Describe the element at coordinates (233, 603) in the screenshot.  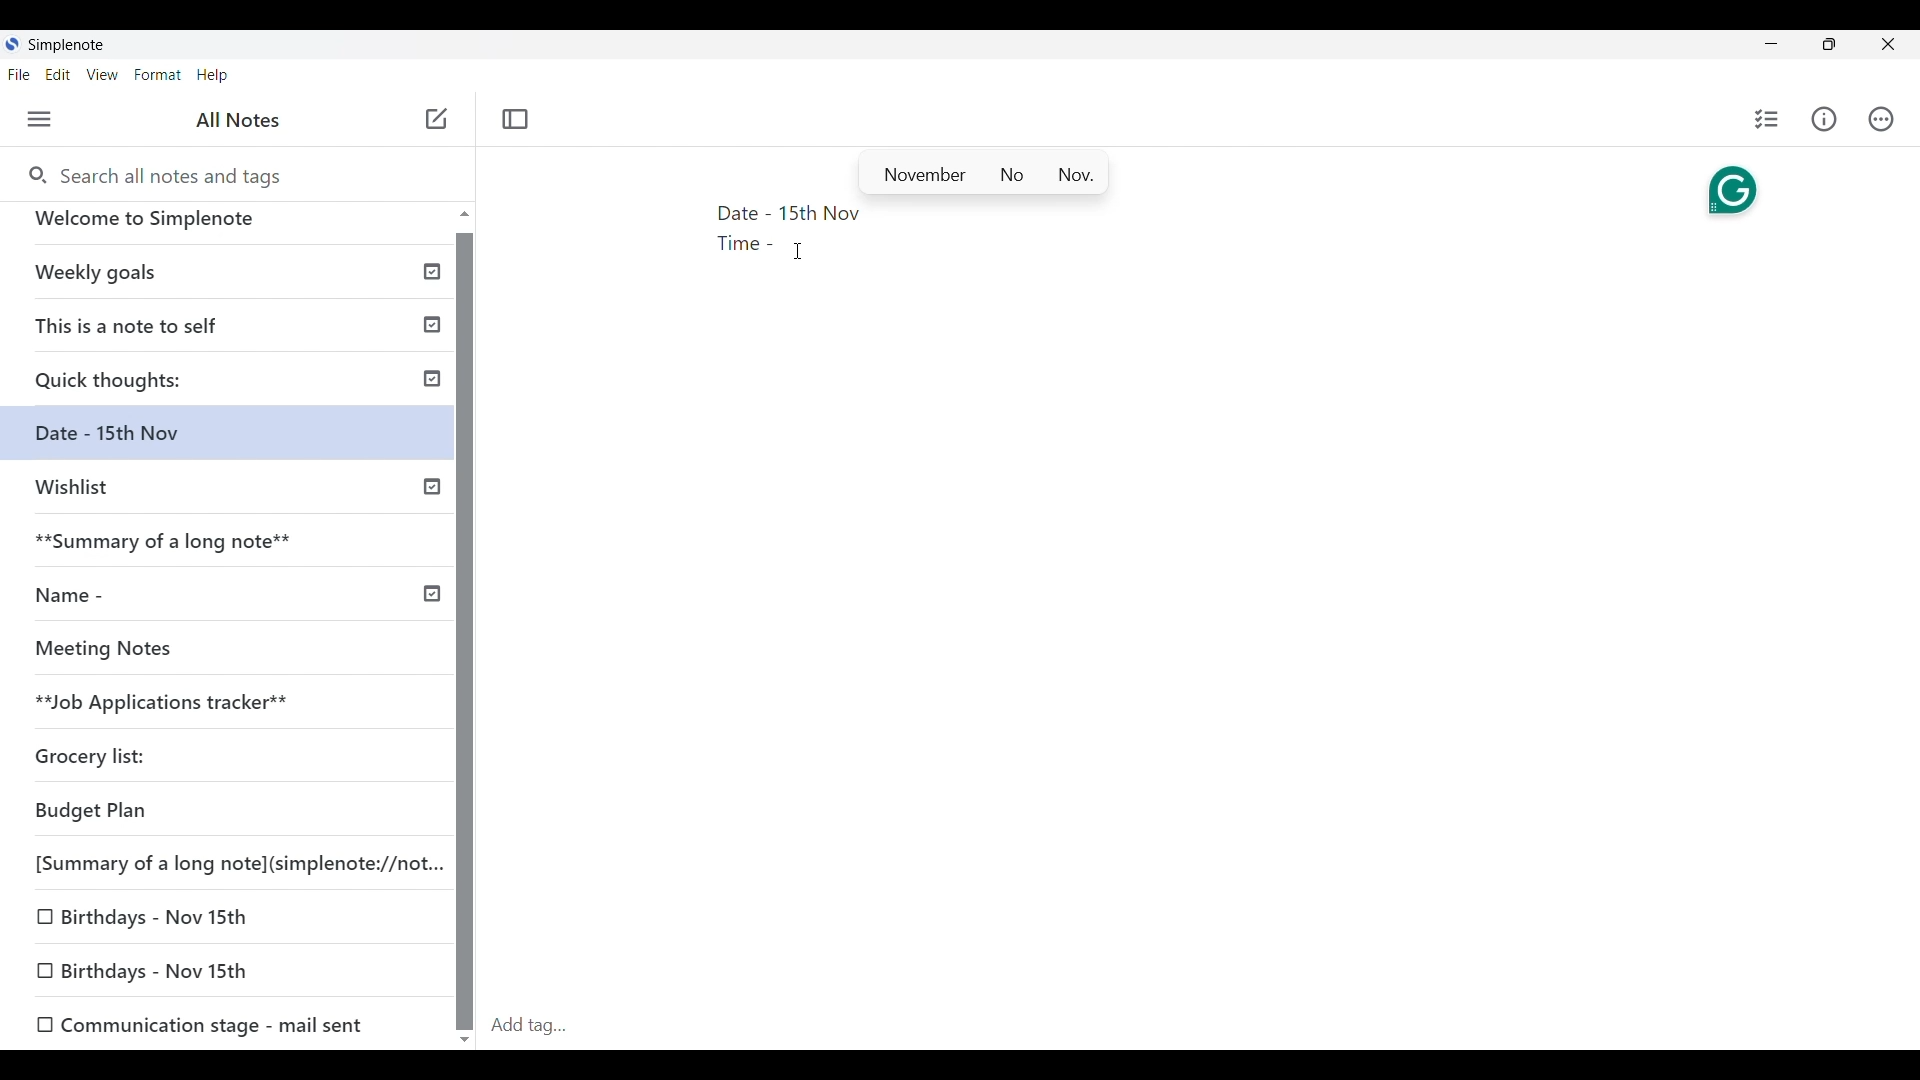
I see `Published note indicated by check icon` at that location.